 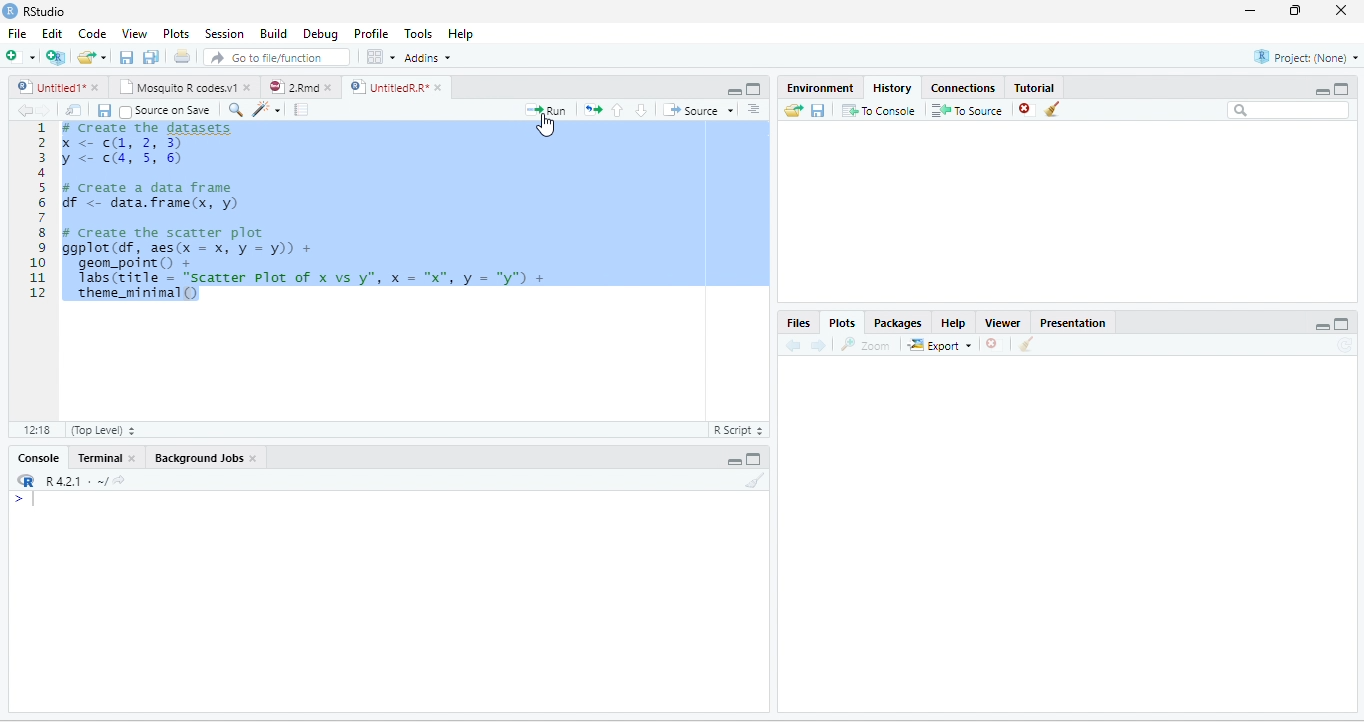 I want to click on restore, so click(x=1297, y=11).